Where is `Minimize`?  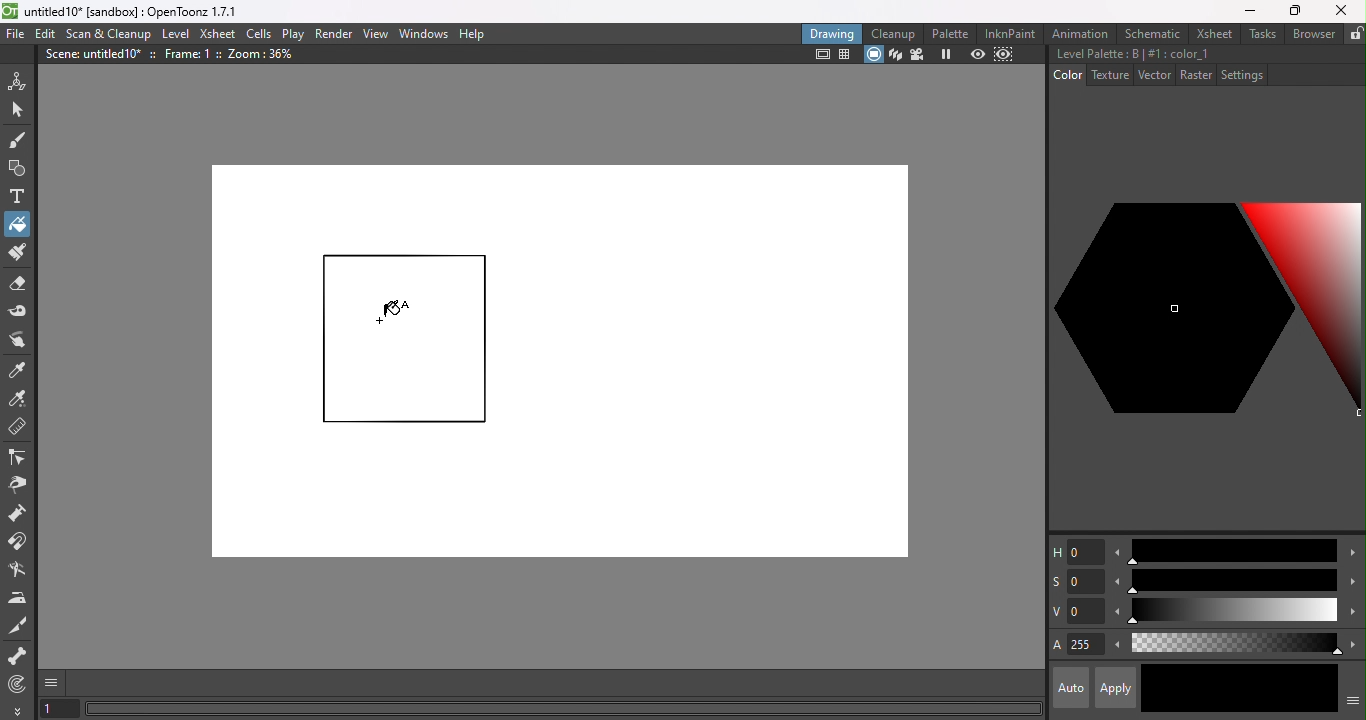
Minimize is located at coordinates (1250, 10).